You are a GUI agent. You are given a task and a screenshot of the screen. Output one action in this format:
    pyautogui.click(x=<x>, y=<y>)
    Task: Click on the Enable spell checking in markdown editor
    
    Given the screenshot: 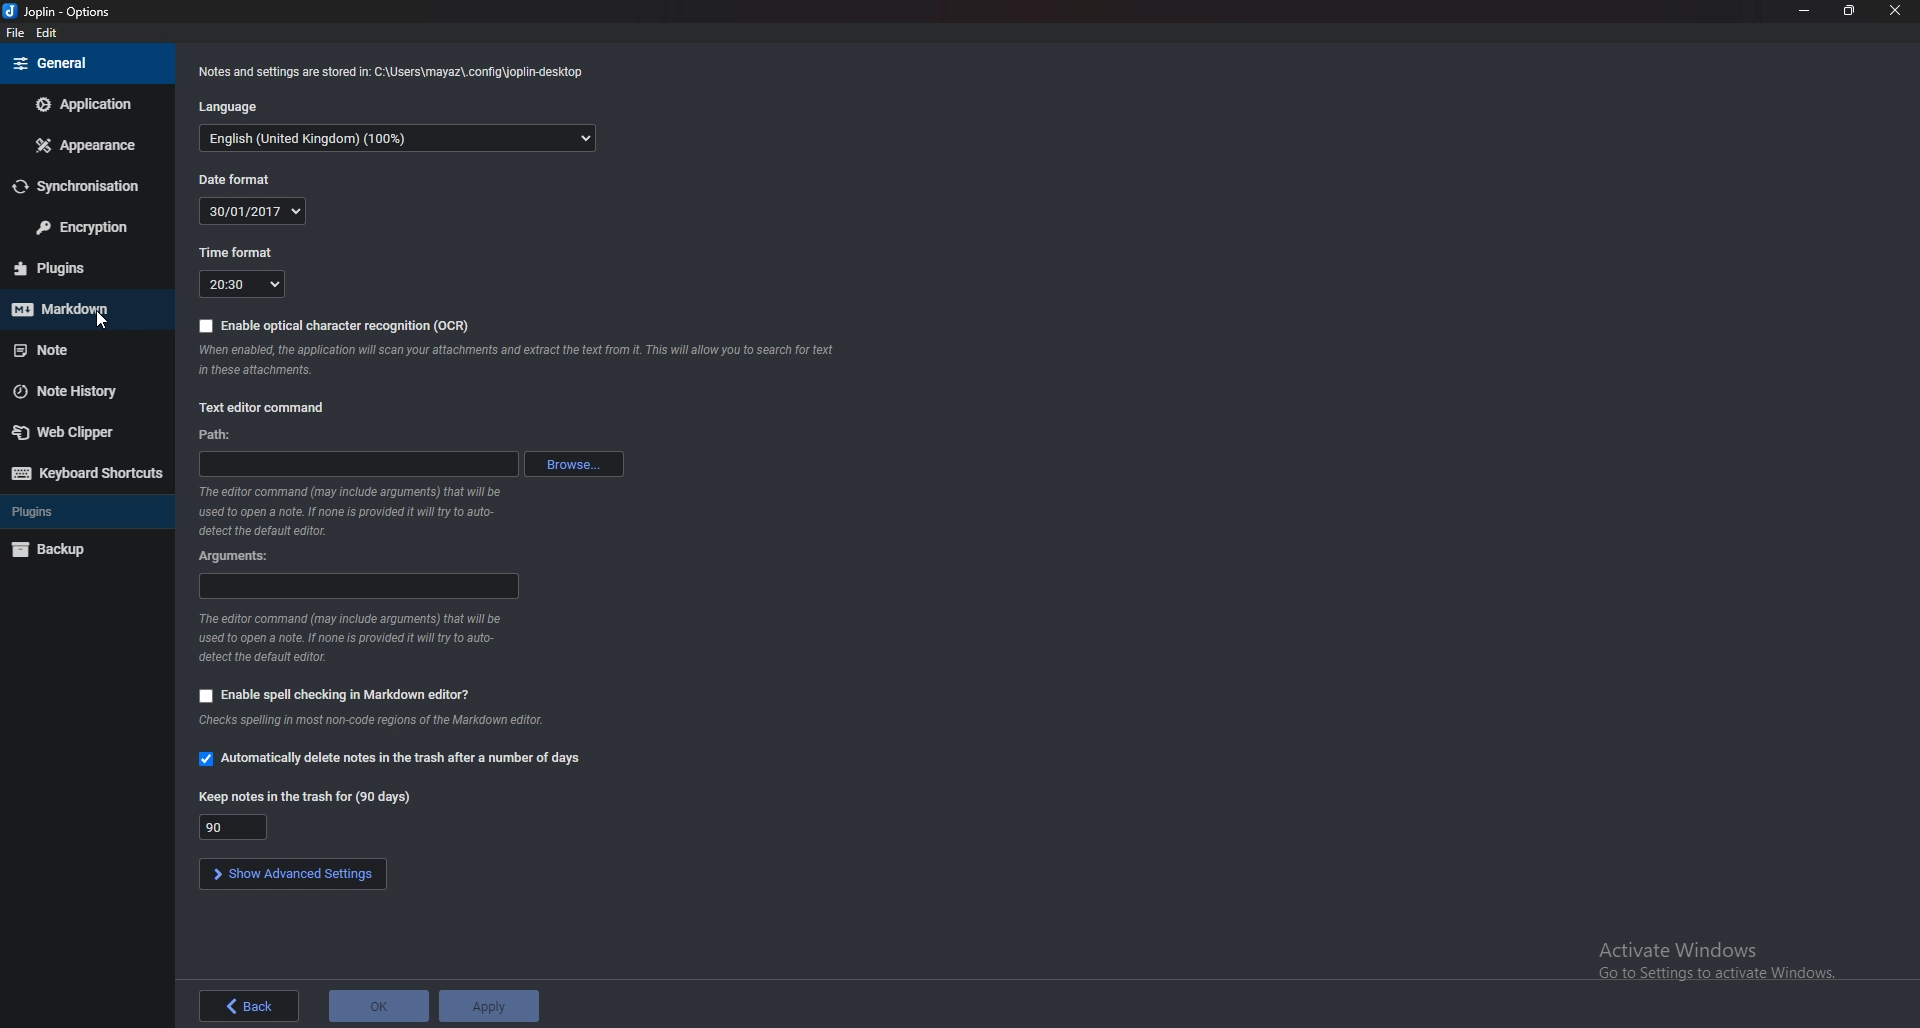 What is the action you would take?
    pyautogui.click(x=332, y=692)
    